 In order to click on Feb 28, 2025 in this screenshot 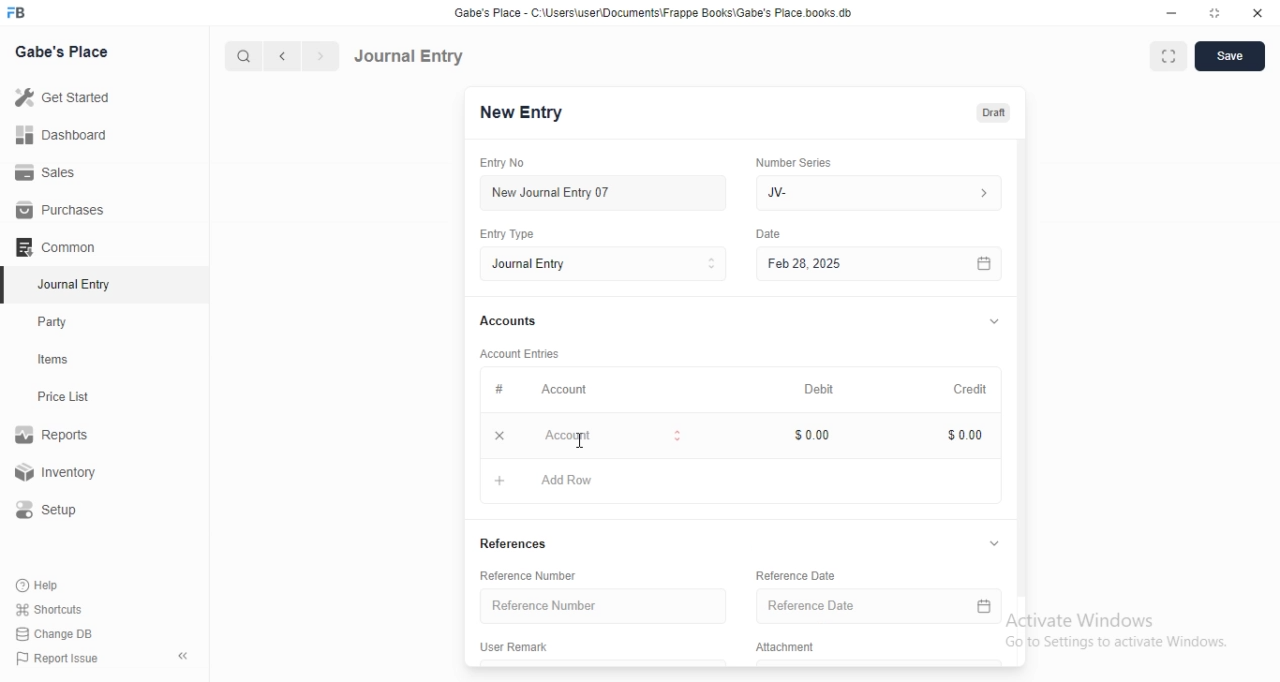, I will do `click(880, 265)`.